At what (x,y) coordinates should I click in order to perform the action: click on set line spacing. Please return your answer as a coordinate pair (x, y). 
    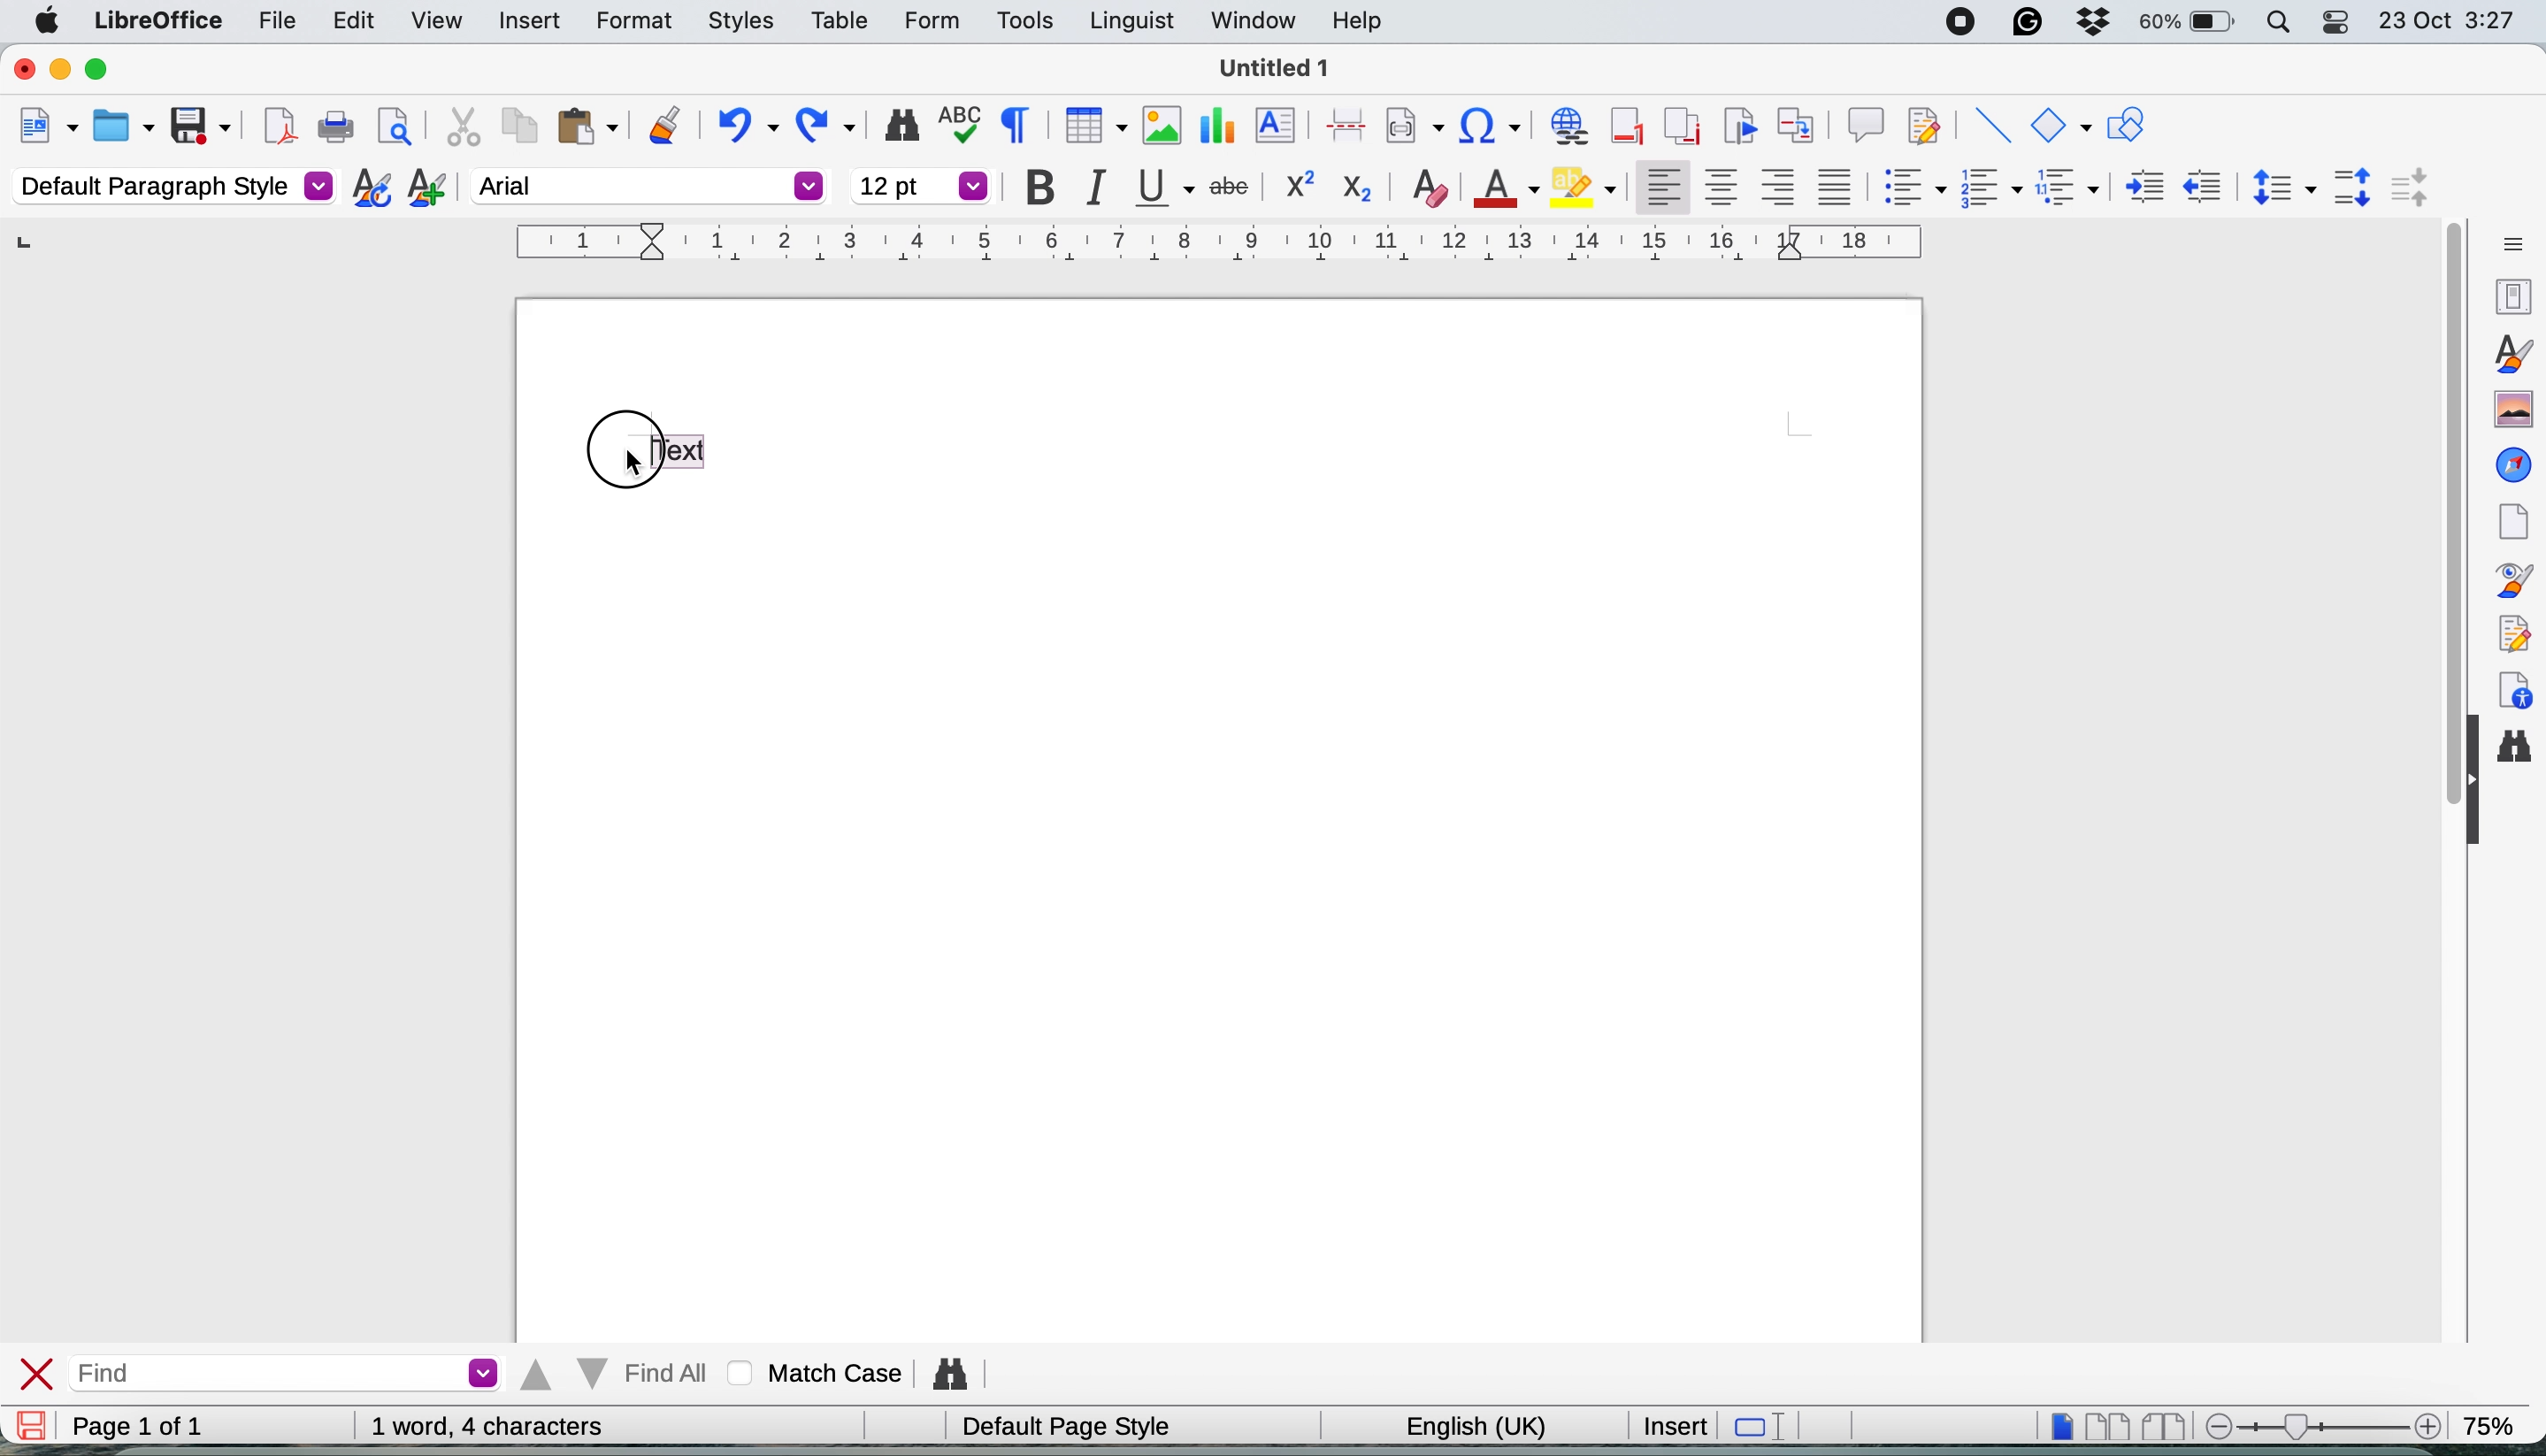
    Looking at the image, I should click on (2280, 187).